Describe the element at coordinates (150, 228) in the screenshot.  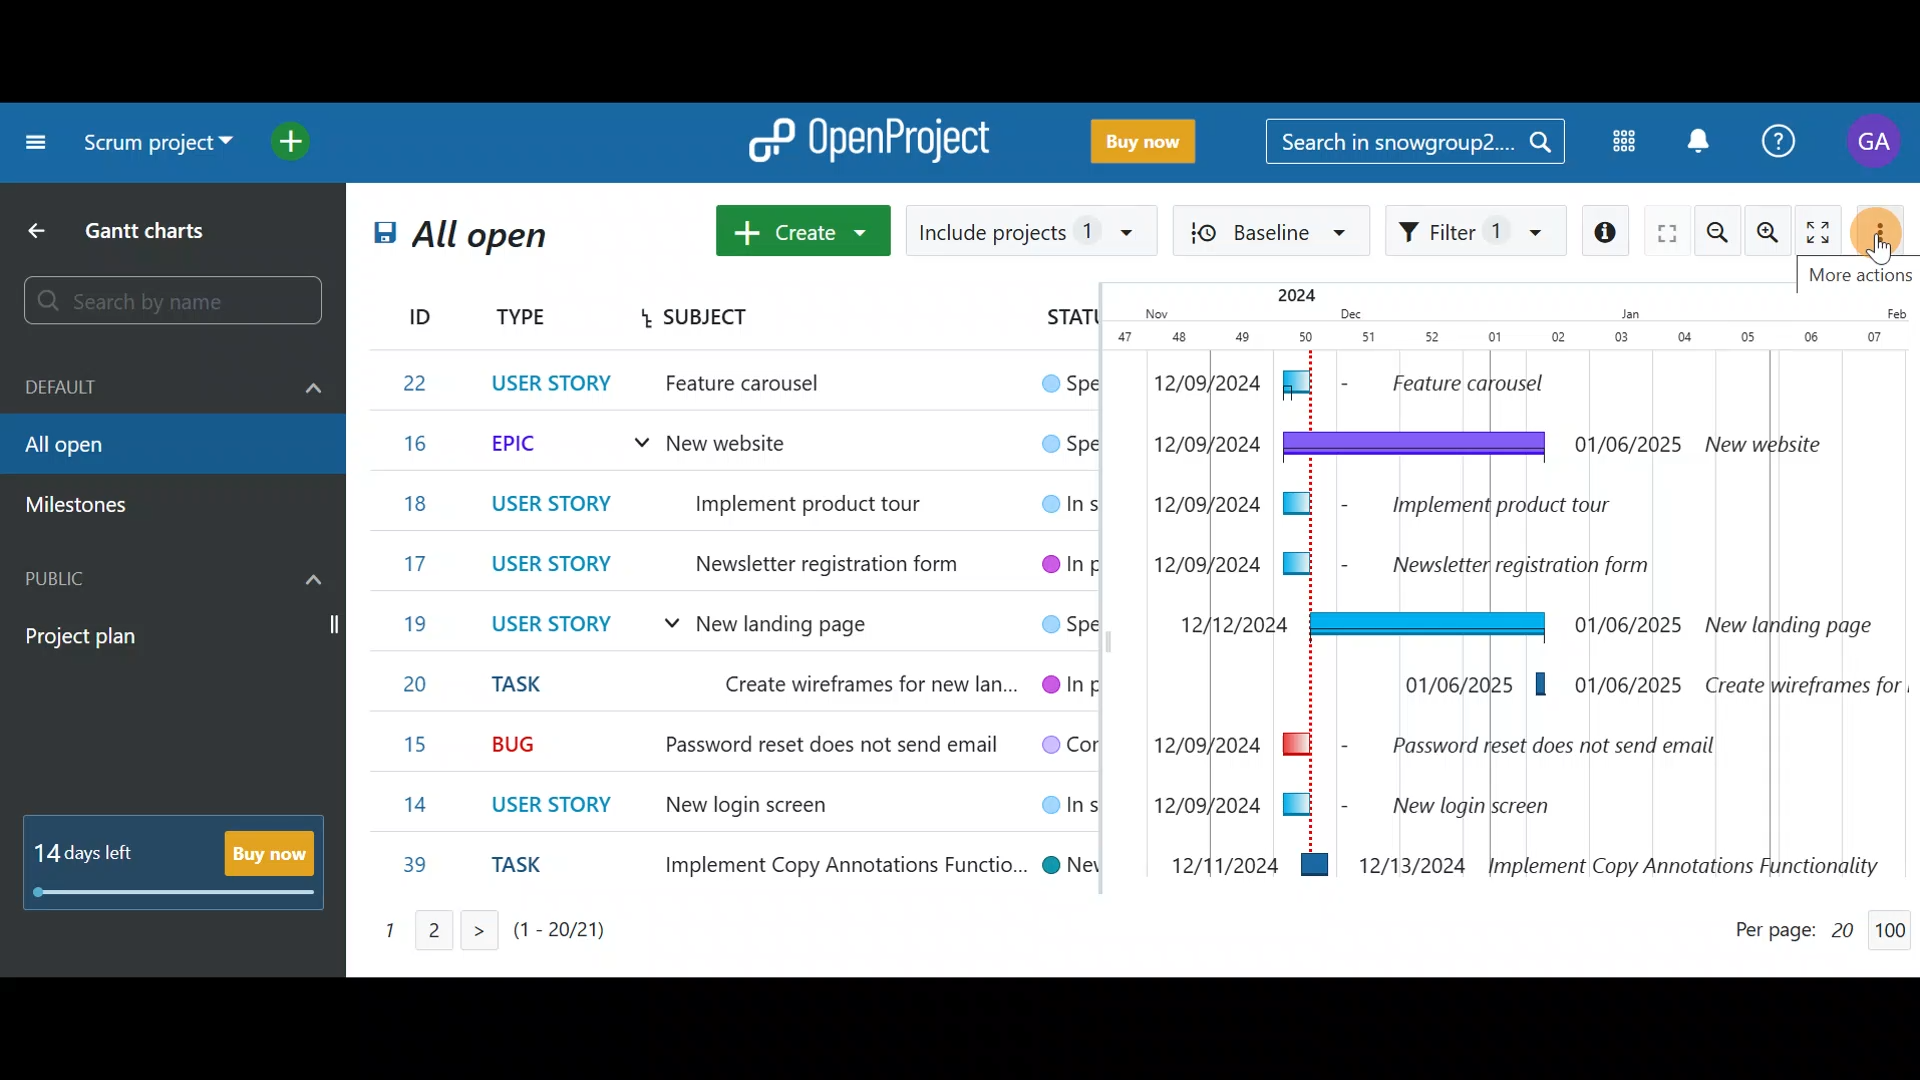
I see `Gantt charts` at that location.